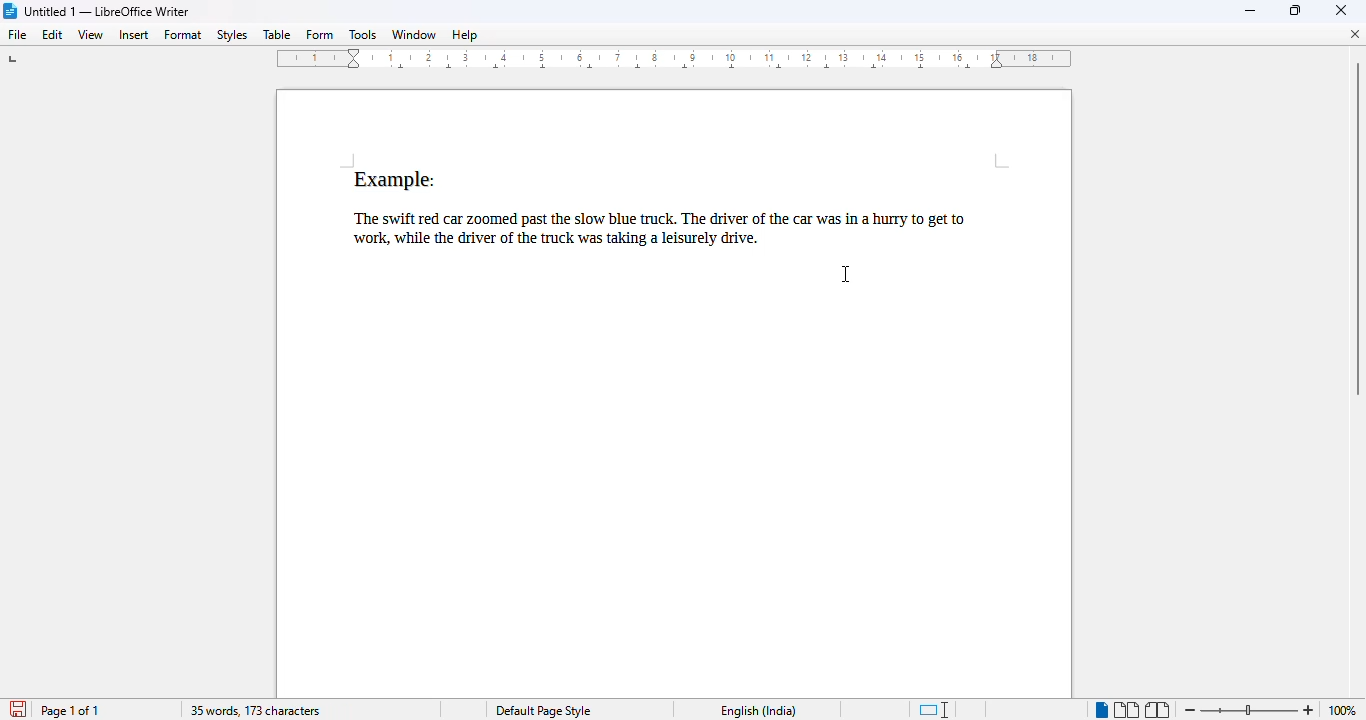 The width and height of the screenshot is (1366, 720). Describe the element at coordinates (1158, 710) in the screenshot. I see `book view` at that location.